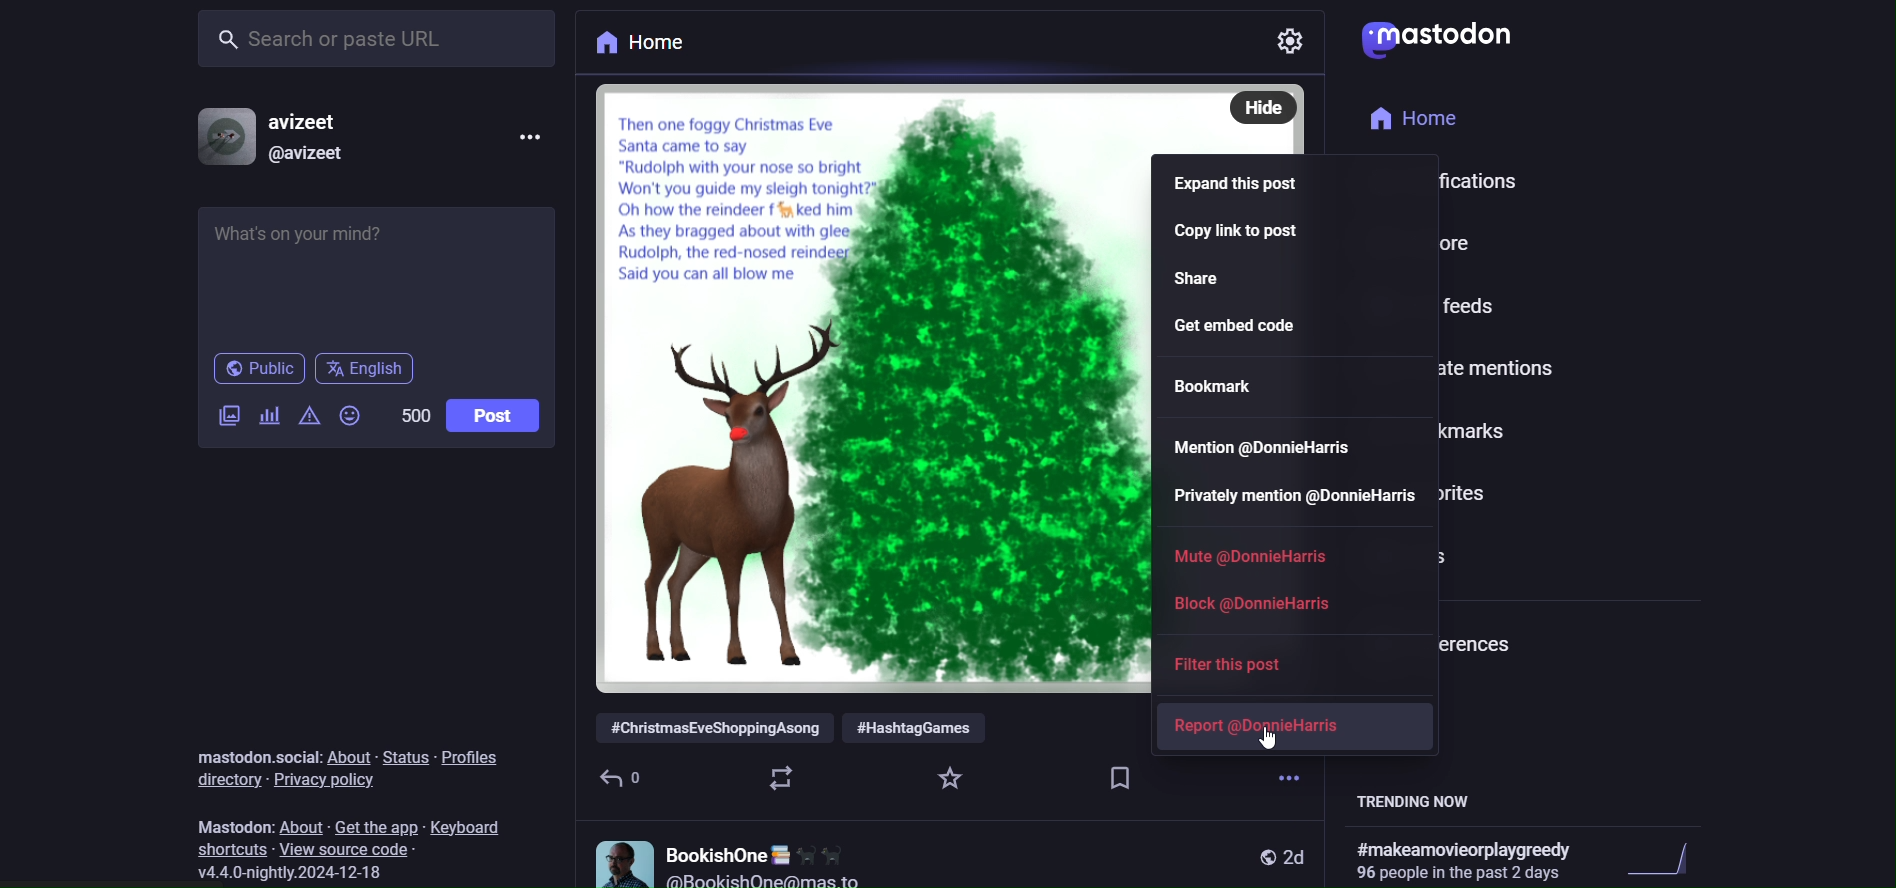 The image size is (1896, 888). Describe the element at coordinates (711, 726) in the screenshot. I see `#ChristmasEveShoppingAsong` at that location.